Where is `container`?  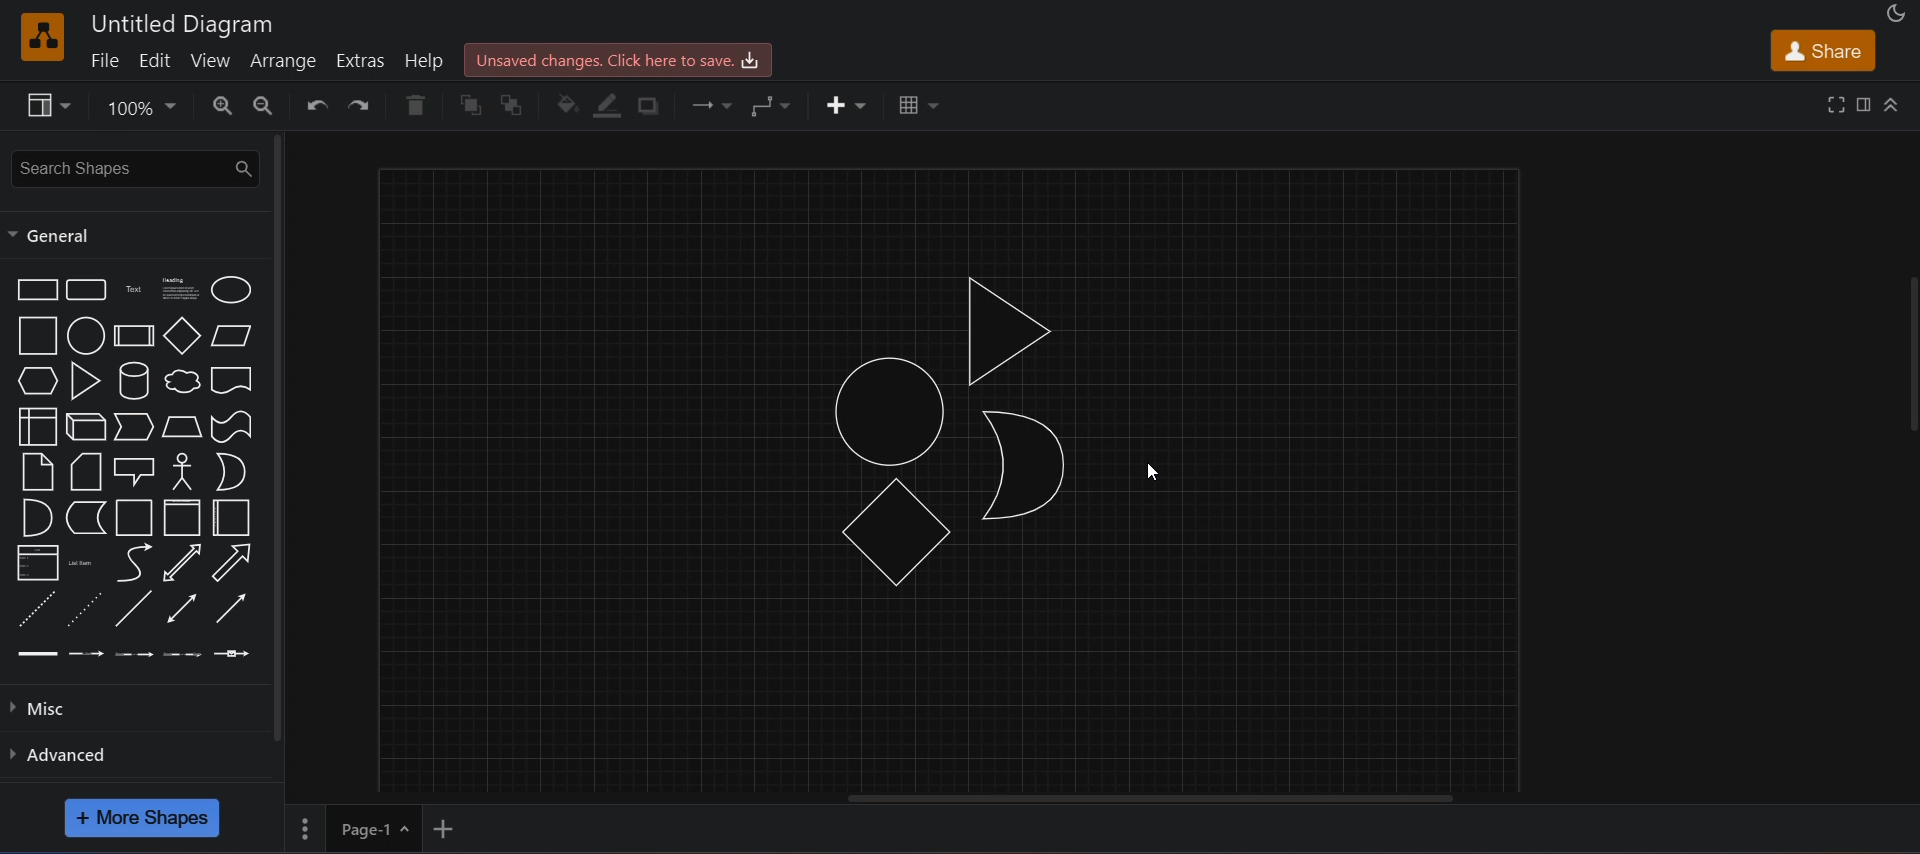 container is located at coordinates (131, 517).